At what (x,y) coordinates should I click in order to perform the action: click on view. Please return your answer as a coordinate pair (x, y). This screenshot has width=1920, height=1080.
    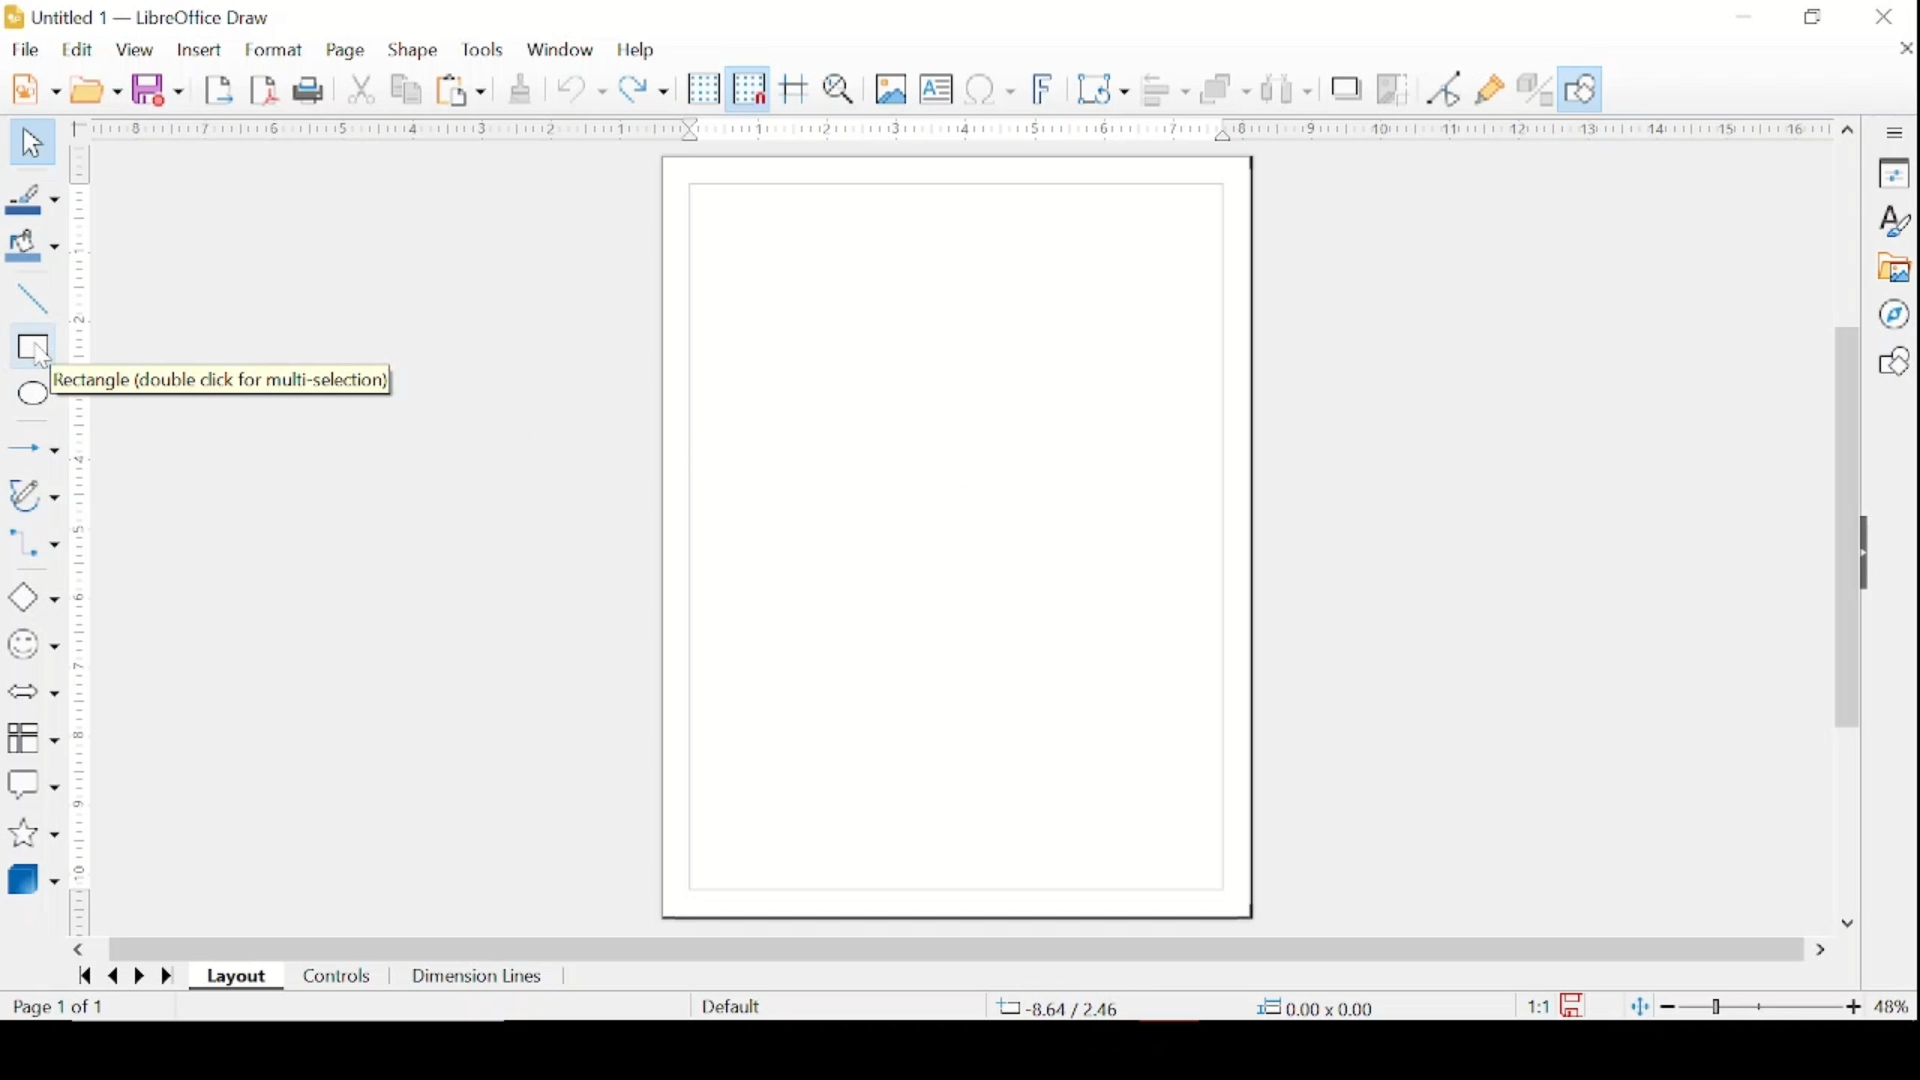
    Looking at the image, I should click on (137, 51).